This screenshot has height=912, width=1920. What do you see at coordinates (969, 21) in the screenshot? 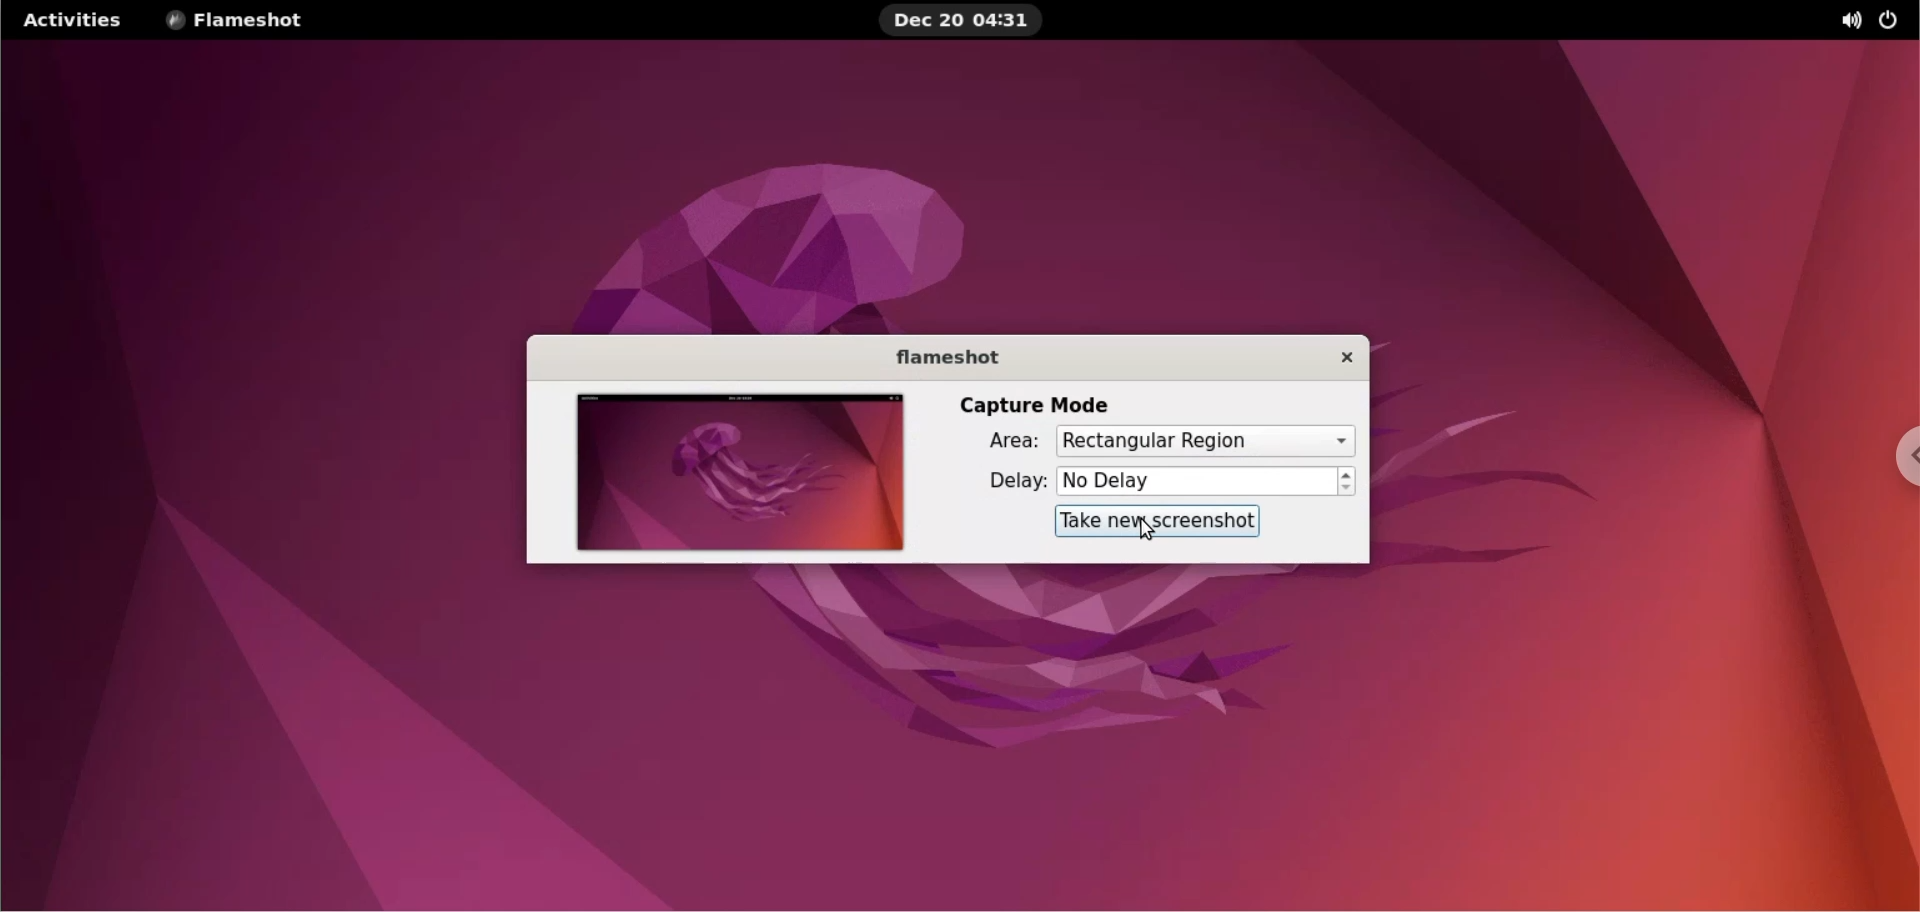
I see `Dec 20 04:31` at bounding box center [969, 21].